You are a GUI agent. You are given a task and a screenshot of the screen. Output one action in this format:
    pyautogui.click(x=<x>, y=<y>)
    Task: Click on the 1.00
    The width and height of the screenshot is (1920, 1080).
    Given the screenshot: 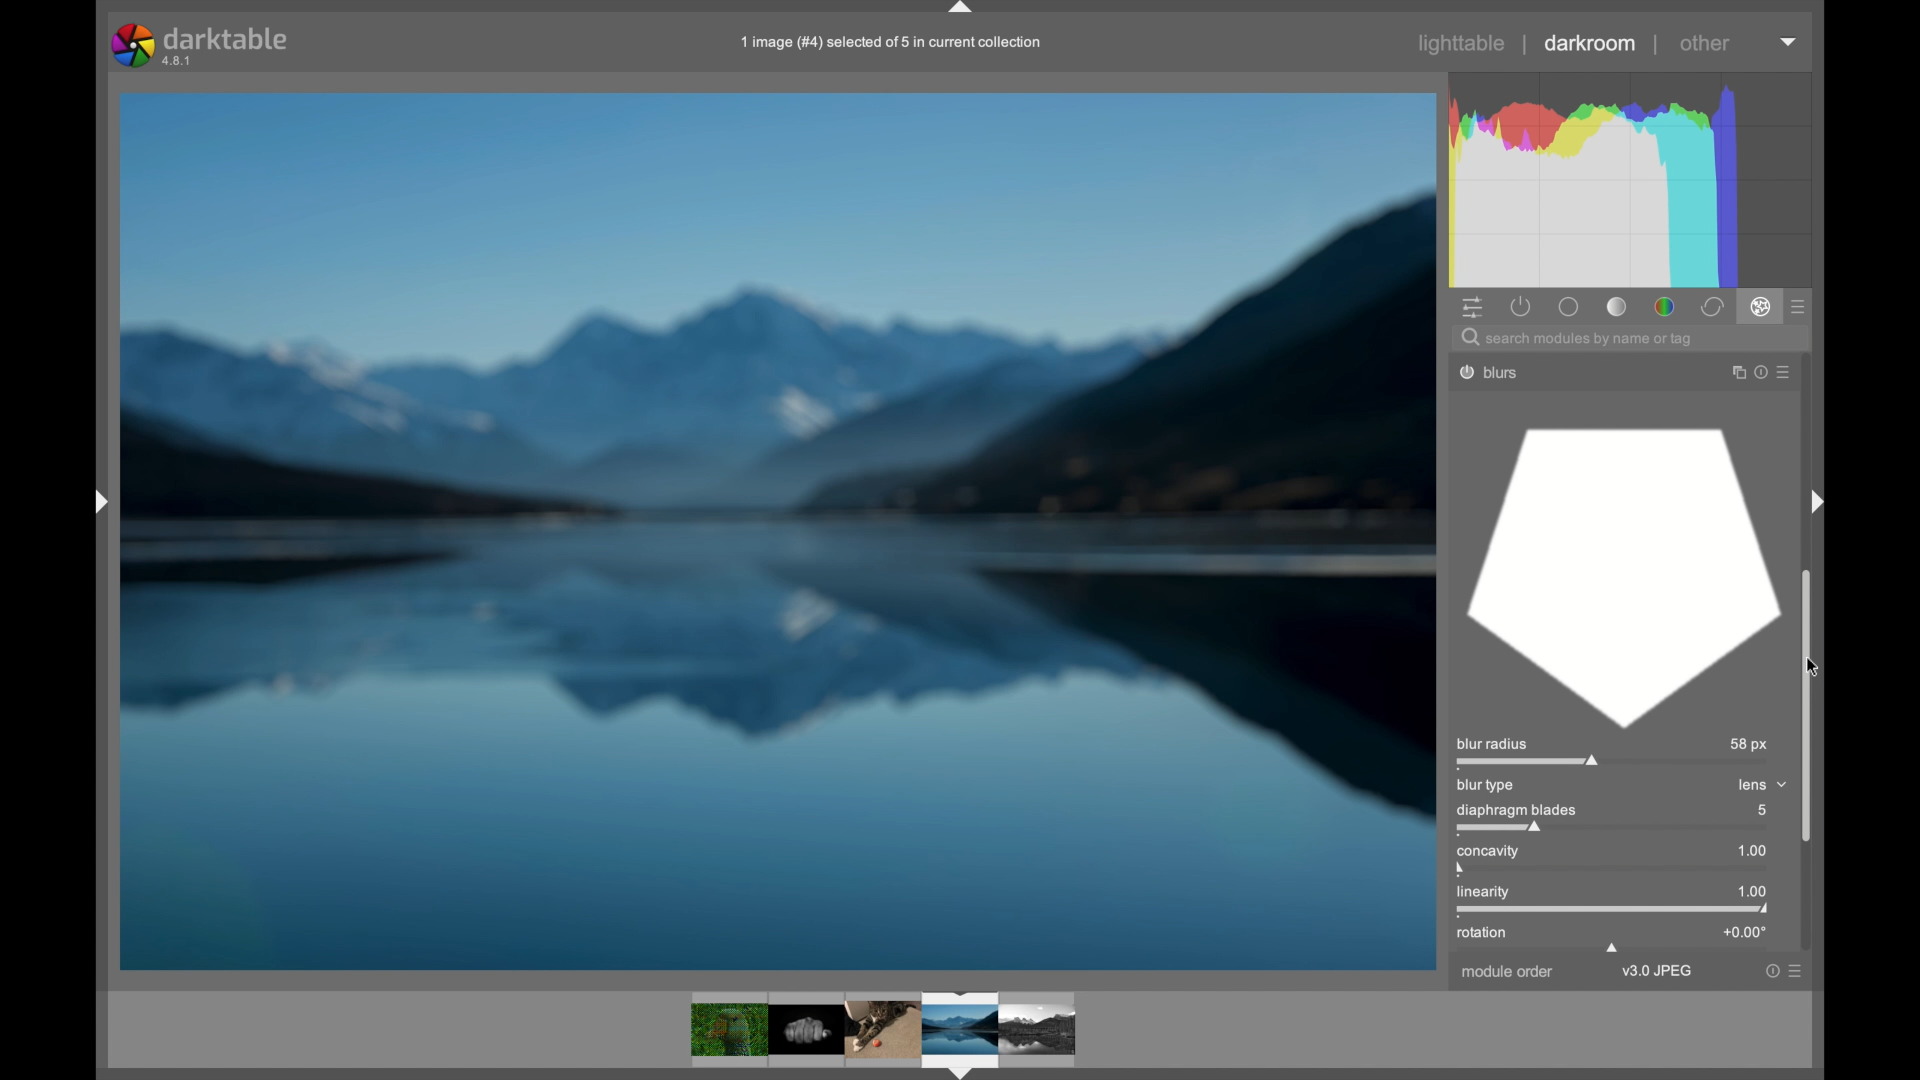 What is the action you would take?
    pyautogui.click(x=1752, y=889)
    